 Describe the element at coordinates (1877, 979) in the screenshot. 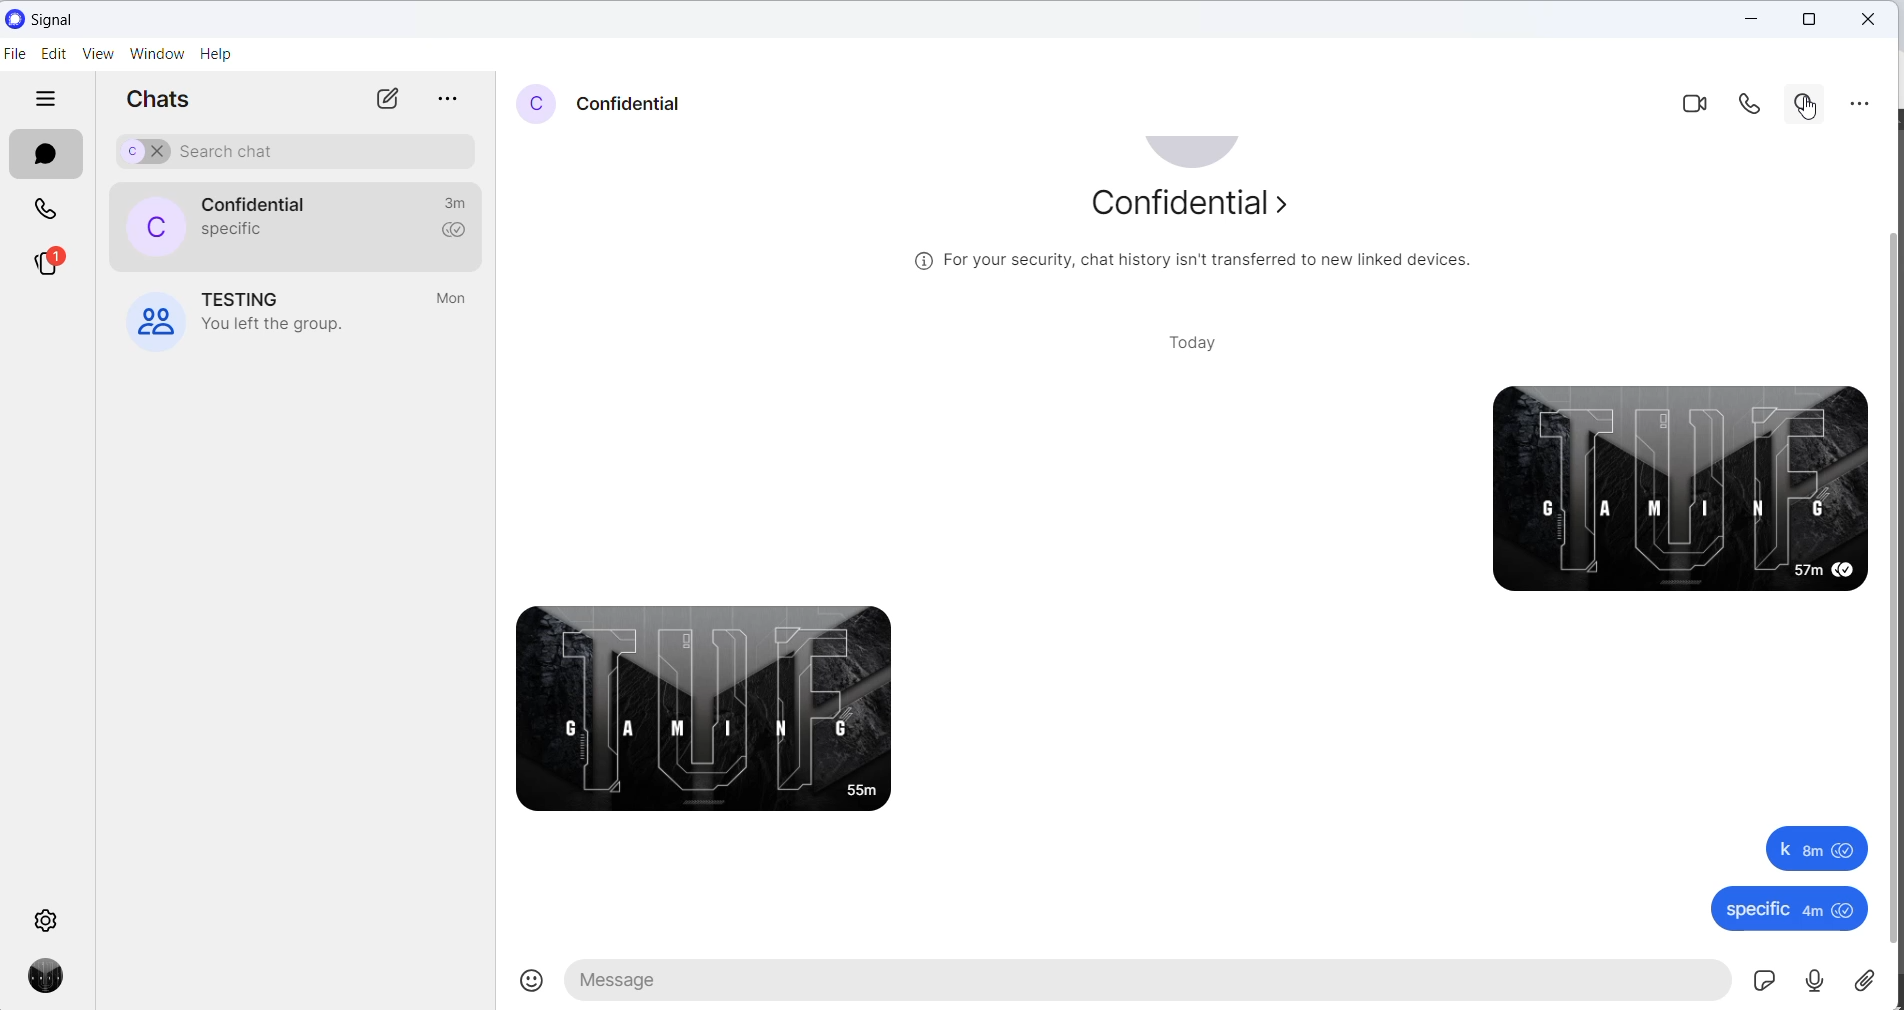

I see `share attachment` at that location.